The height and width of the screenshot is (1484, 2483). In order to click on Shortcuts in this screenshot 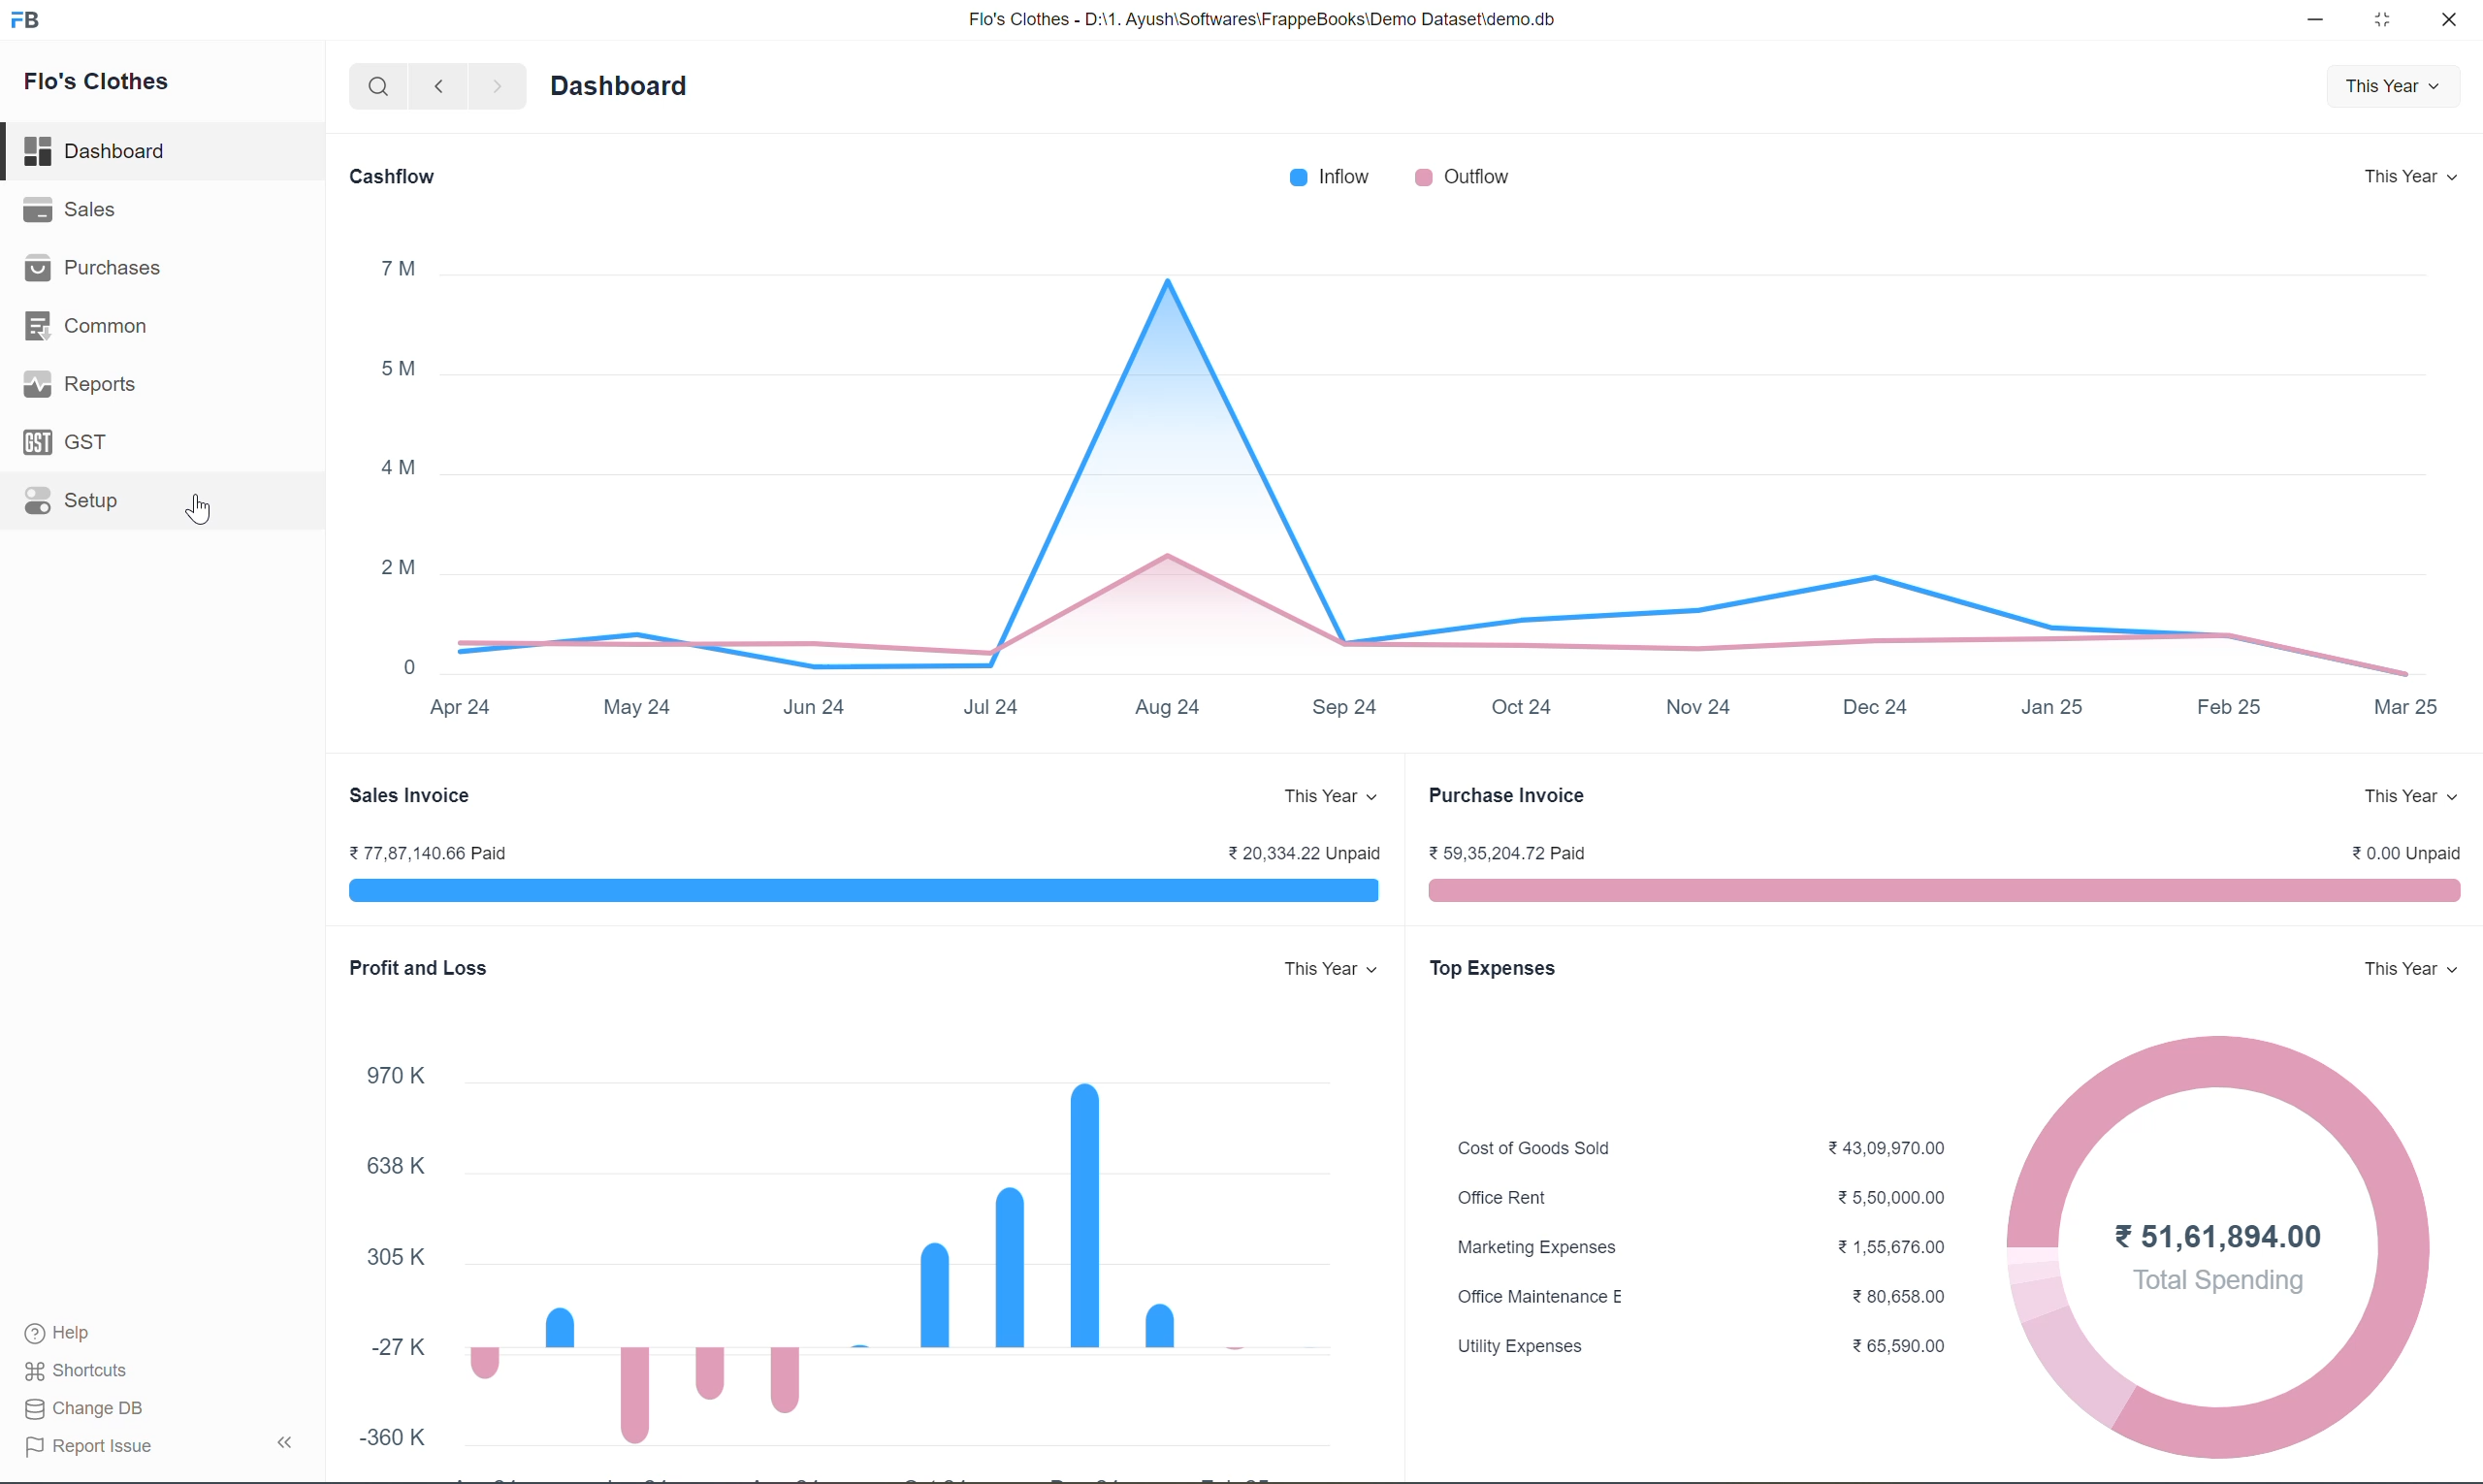, I will do `click(80, 1370)`.